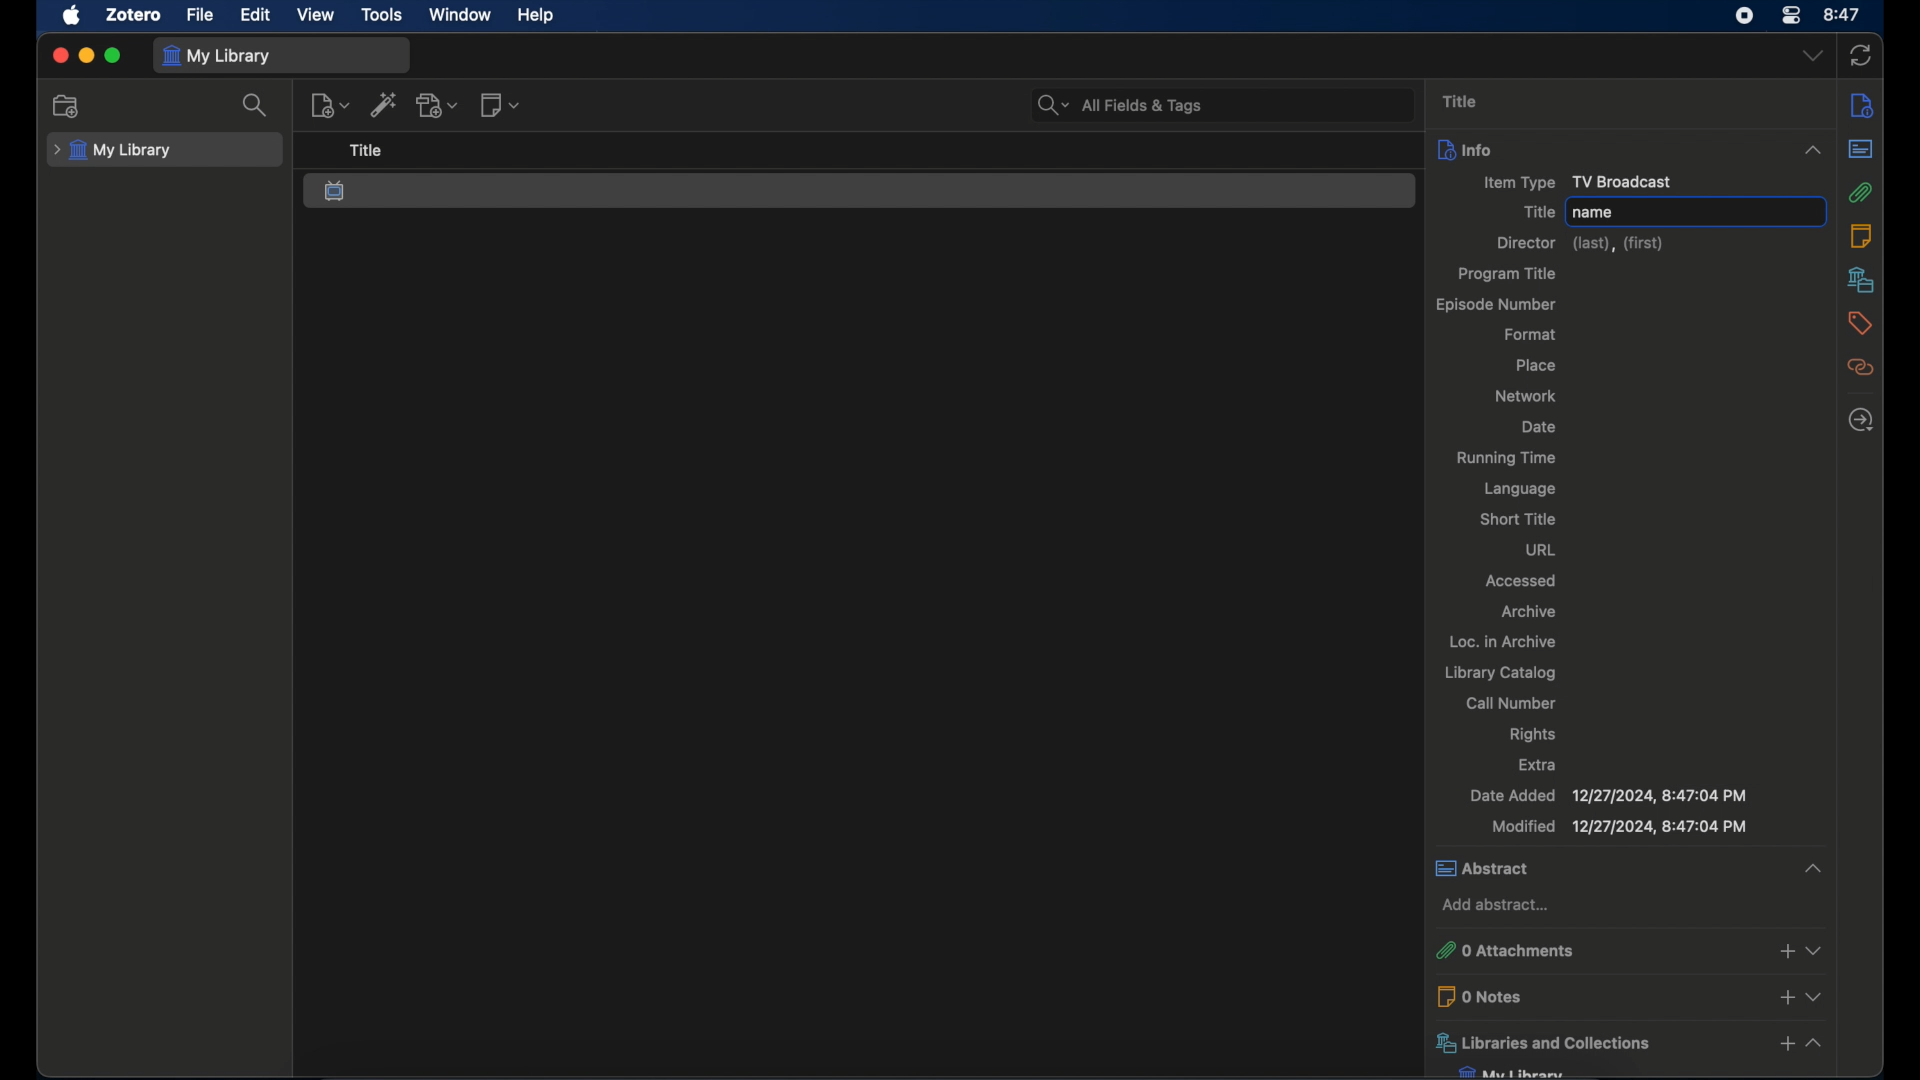 The image size is (1920, 1080). I want to click on accessed, so click(1519, 581).